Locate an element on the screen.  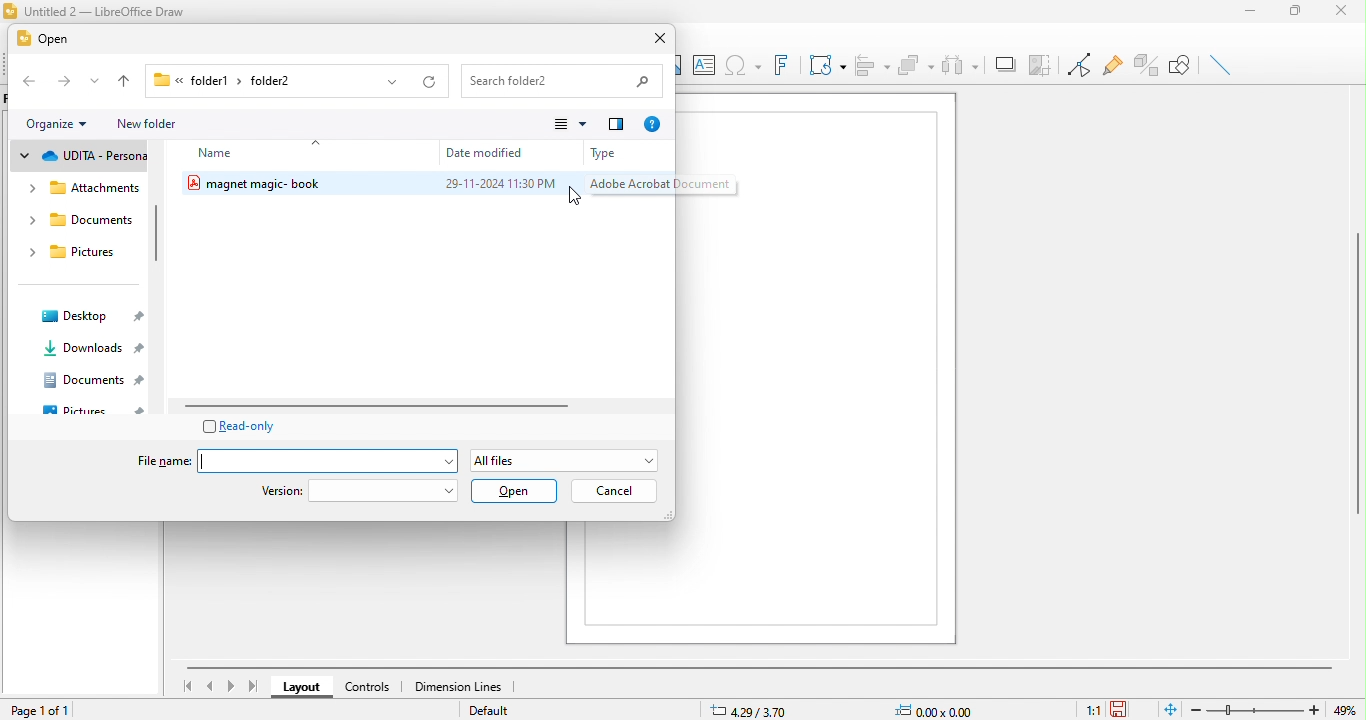
folder 2 is located at coordinates (289, 83).